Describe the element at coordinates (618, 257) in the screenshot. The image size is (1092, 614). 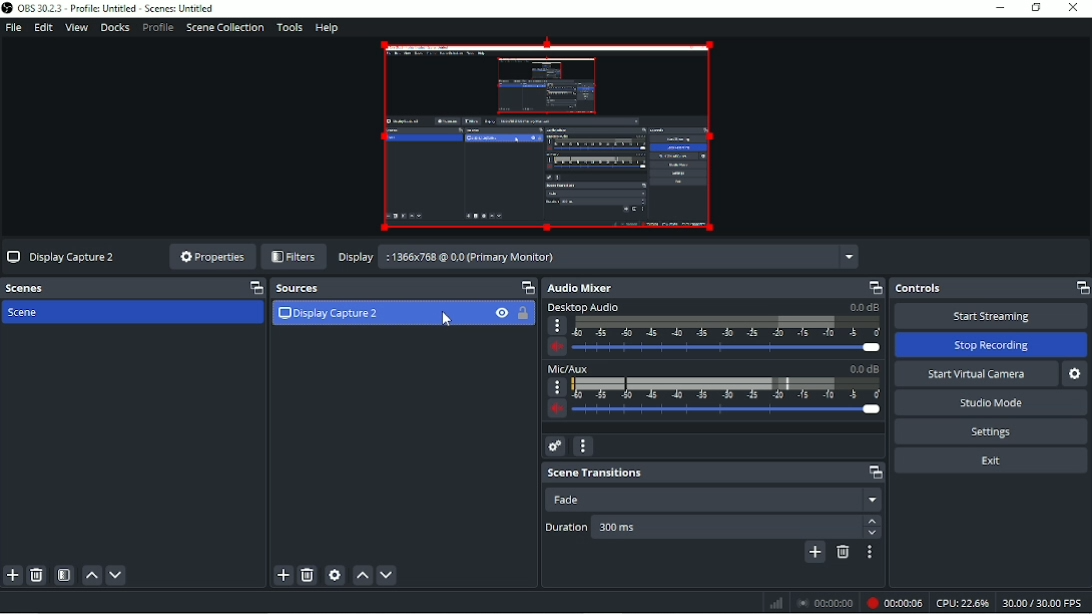
I see `: 1366x768 @ 0,0 (Primary Monitor)` at that location.